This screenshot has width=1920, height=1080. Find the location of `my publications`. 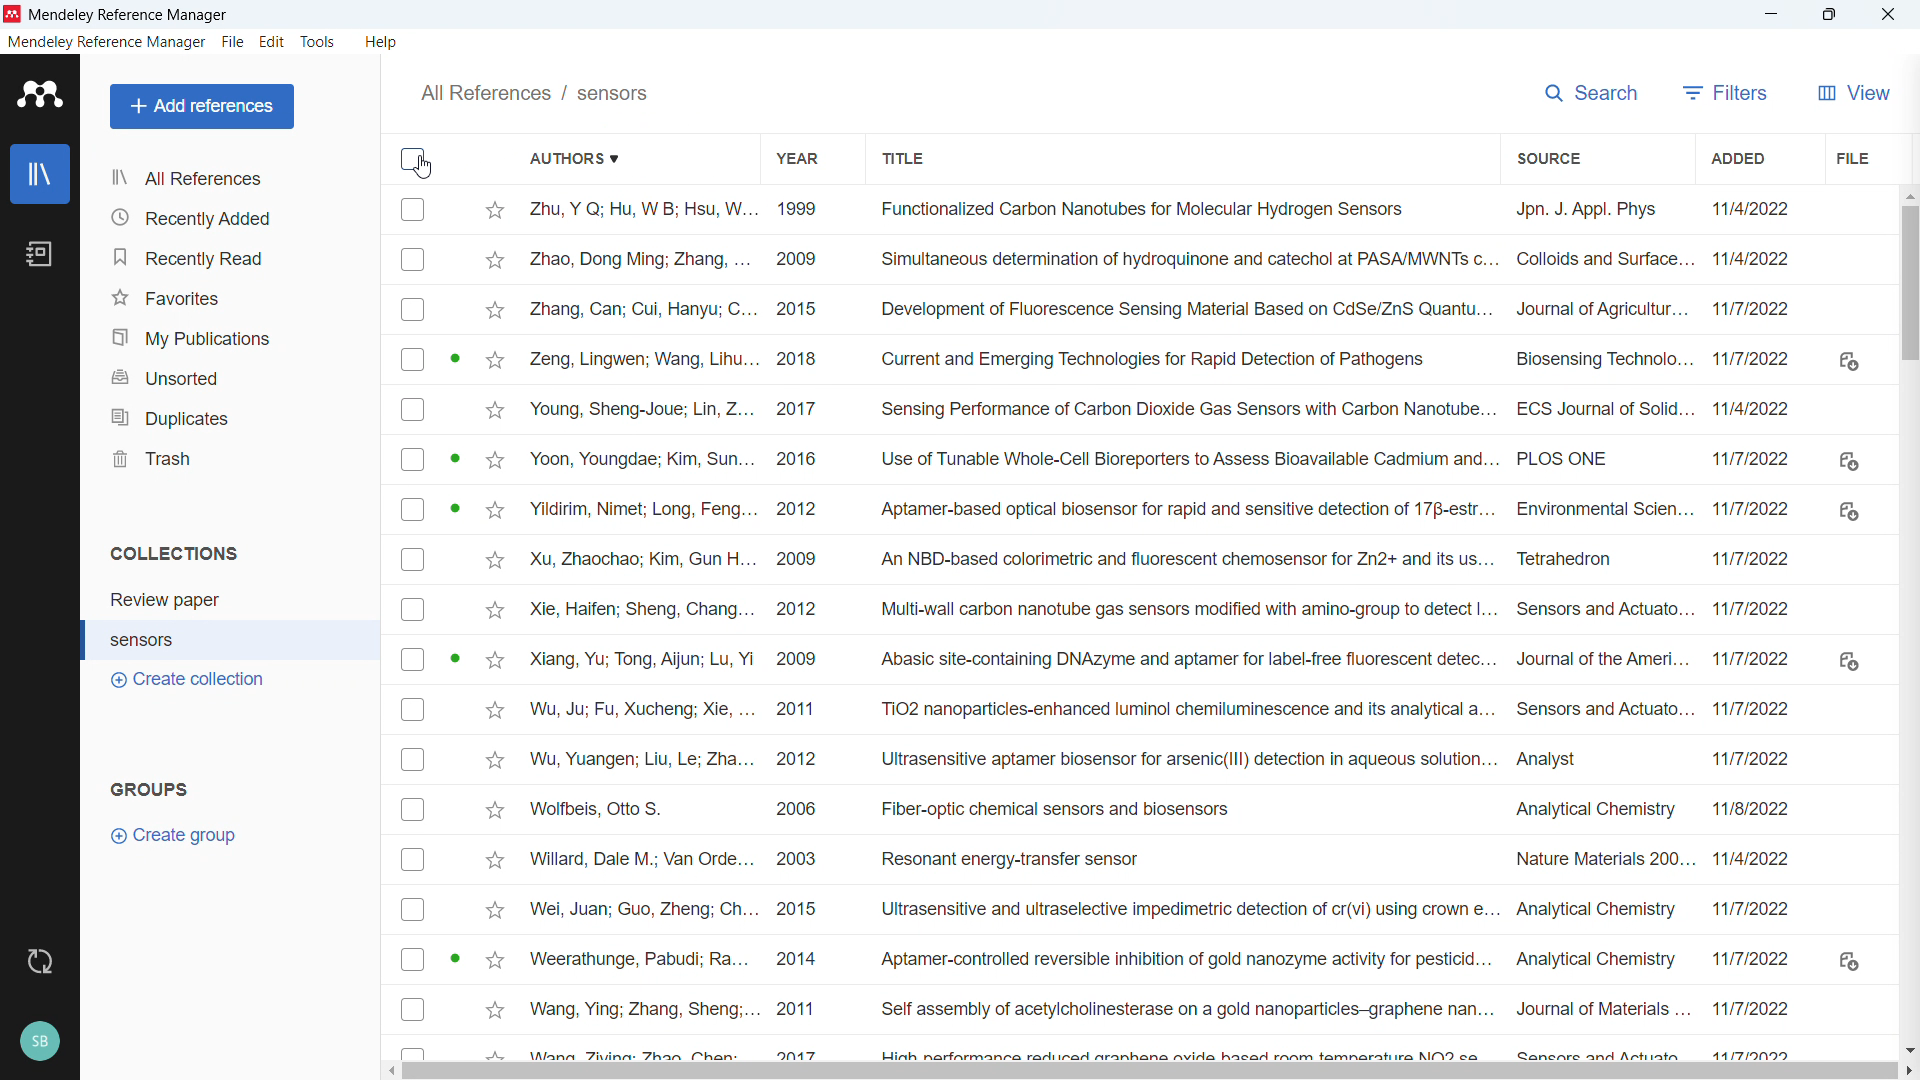

my publications is located at coordinates (231, 334).